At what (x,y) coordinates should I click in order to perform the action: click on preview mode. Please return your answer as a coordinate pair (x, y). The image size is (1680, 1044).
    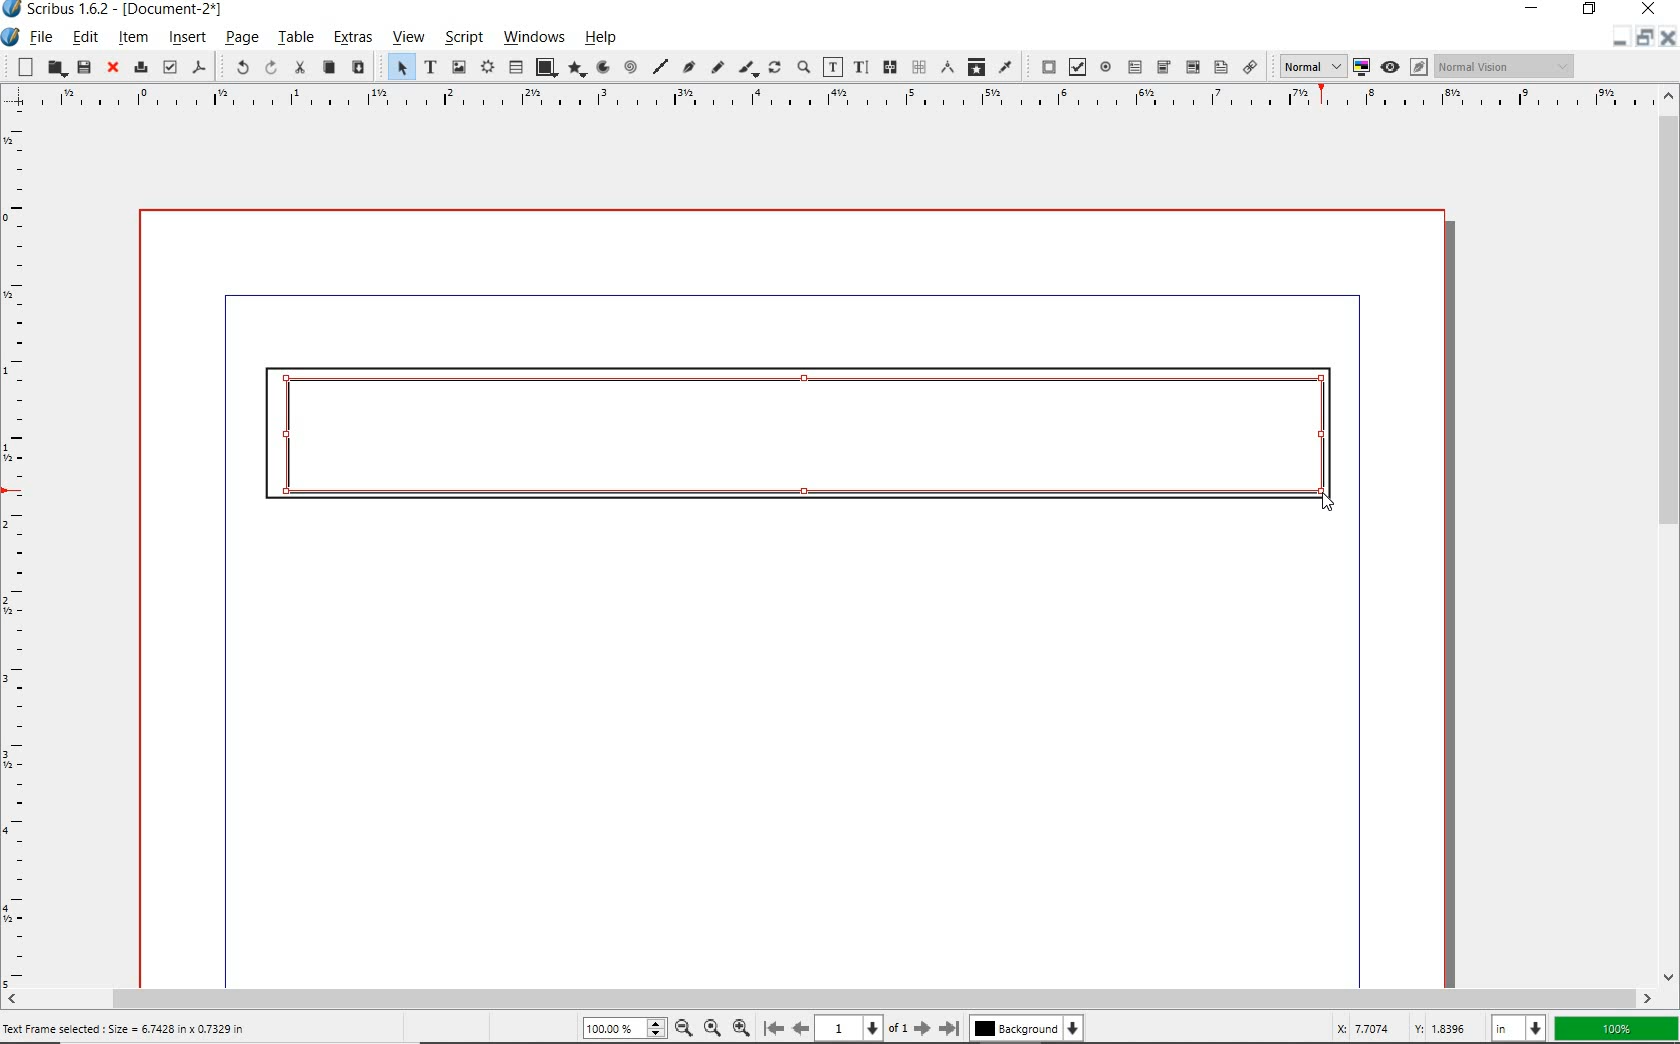
    Looking at the image, I should click on (1402, 67).